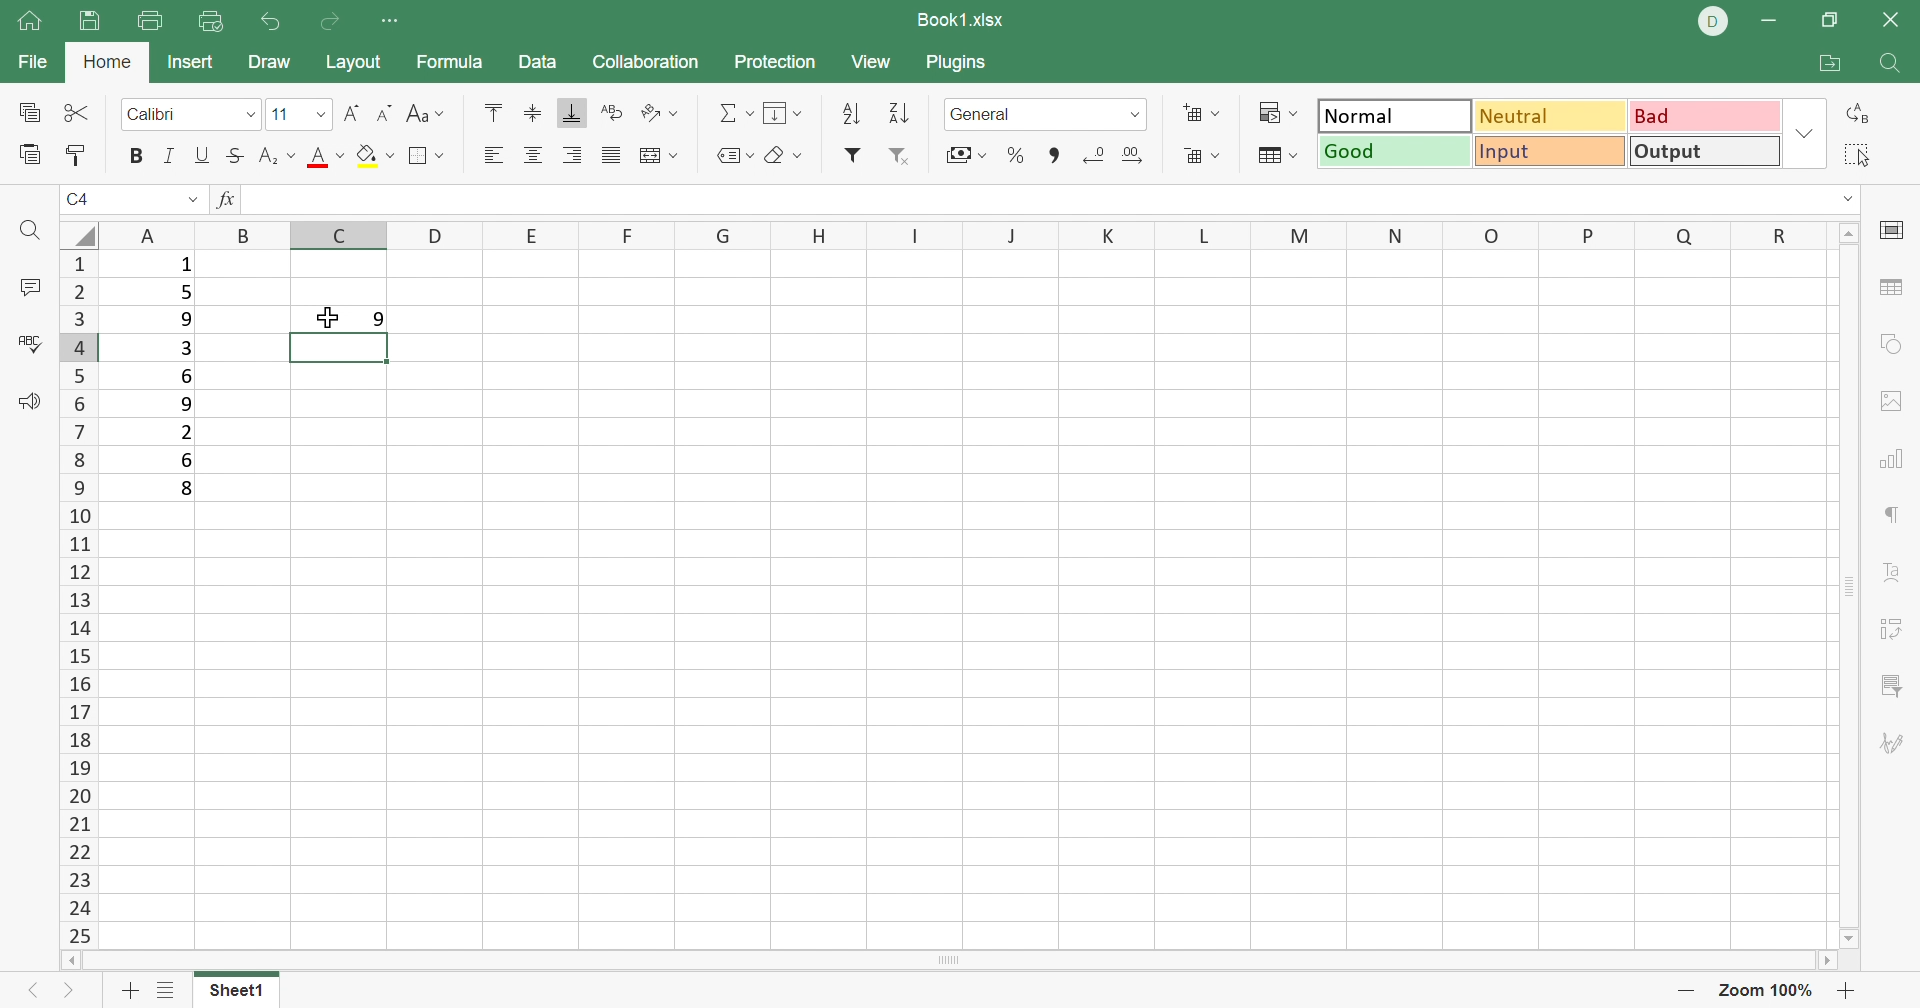 The image size is (1920, 1008). What do you see at coordinates (964, 19) in the screenshot?
I see `Book1.xlsx` at bounding box center [964, 19].